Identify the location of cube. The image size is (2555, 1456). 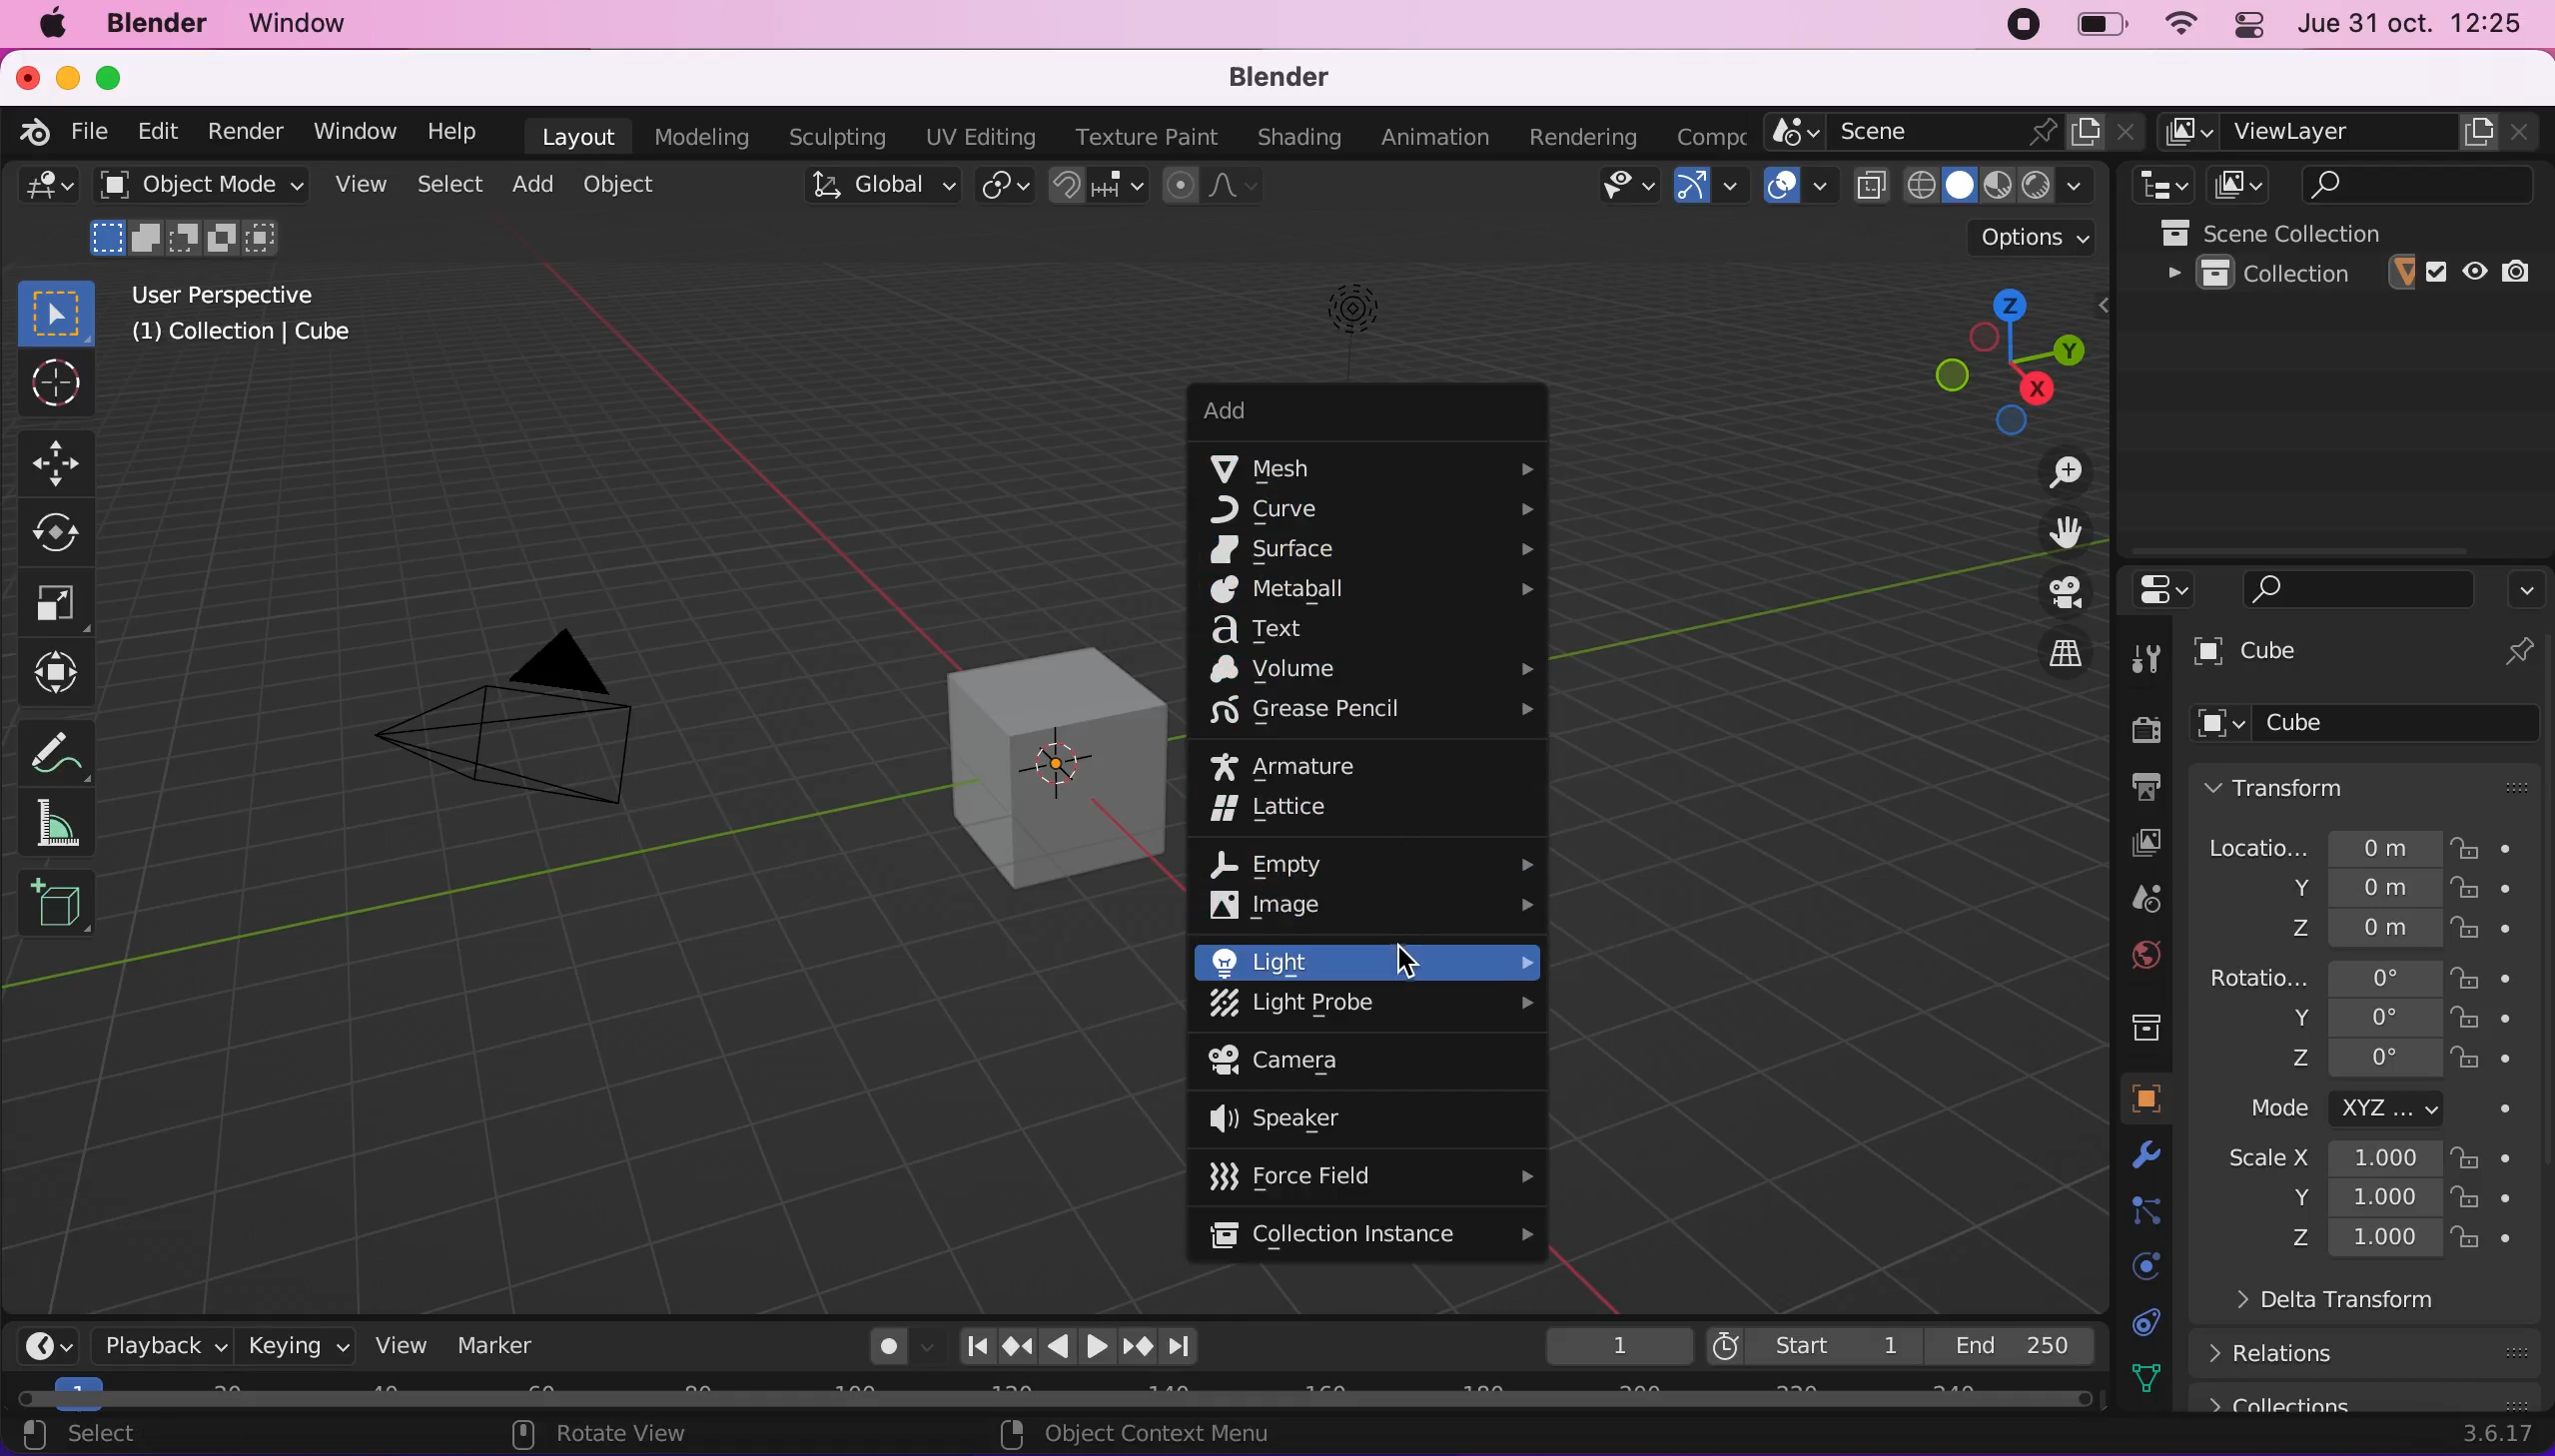
(1008, 743).